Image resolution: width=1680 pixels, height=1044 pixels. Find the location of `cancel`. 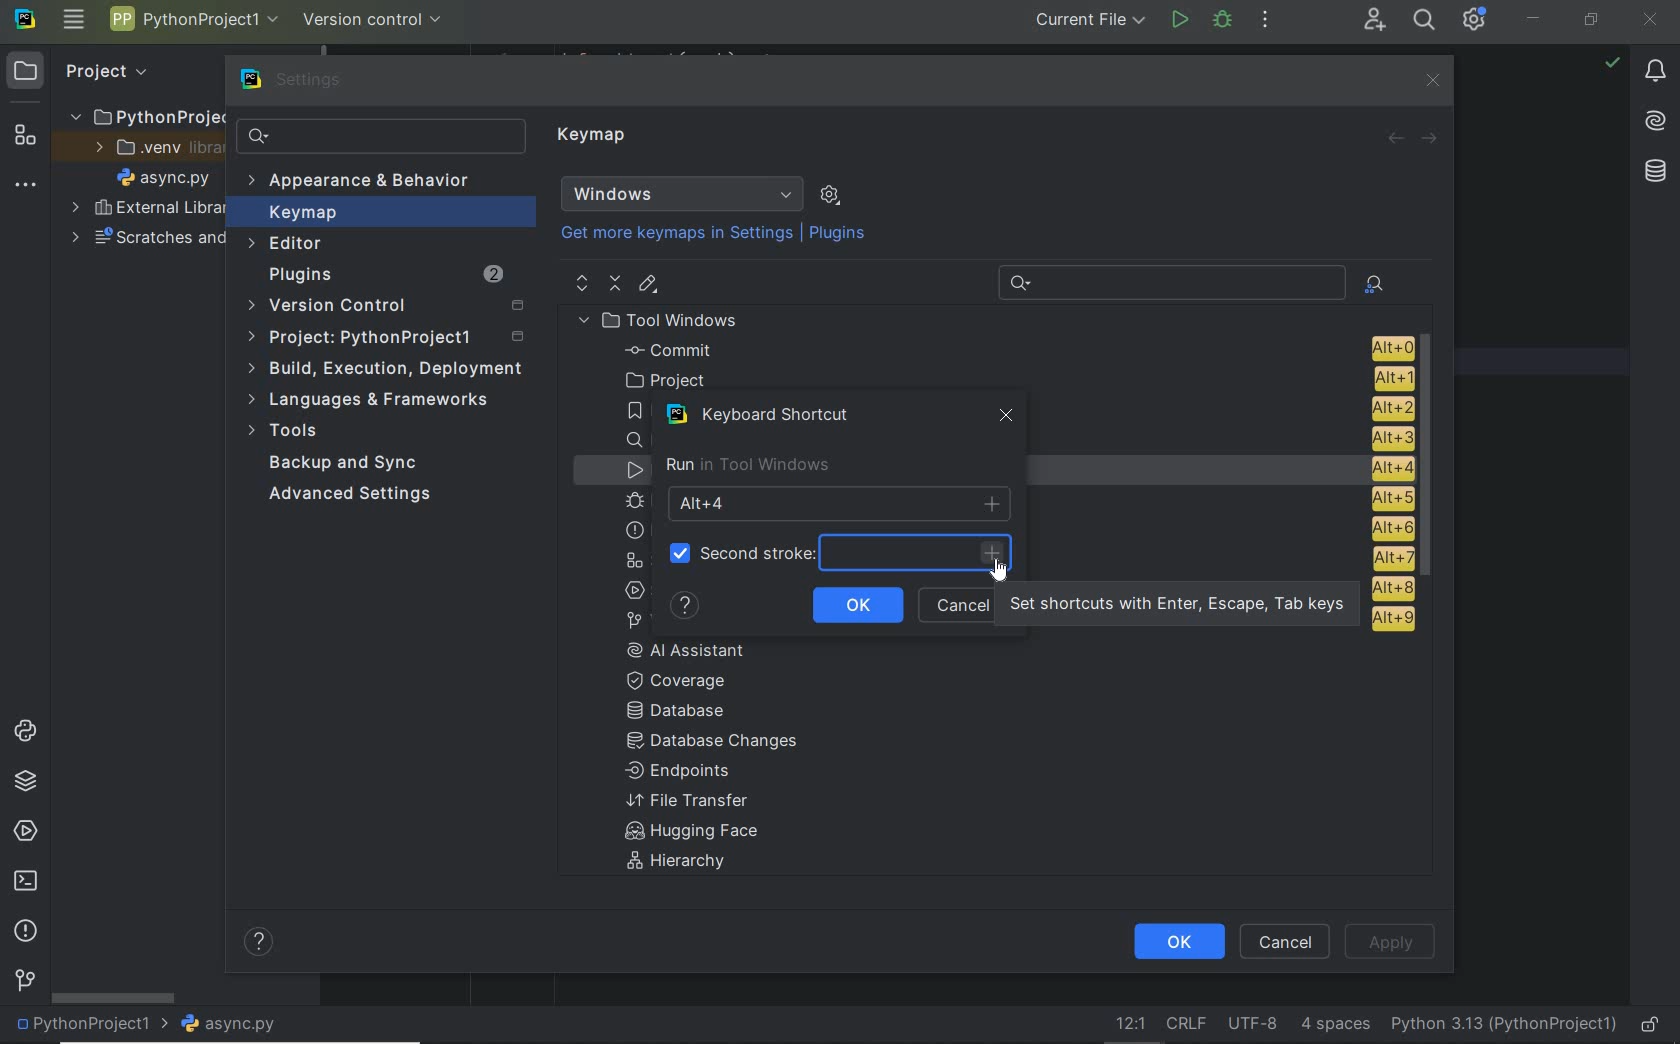

cancel is located at coordinates (957, 602).